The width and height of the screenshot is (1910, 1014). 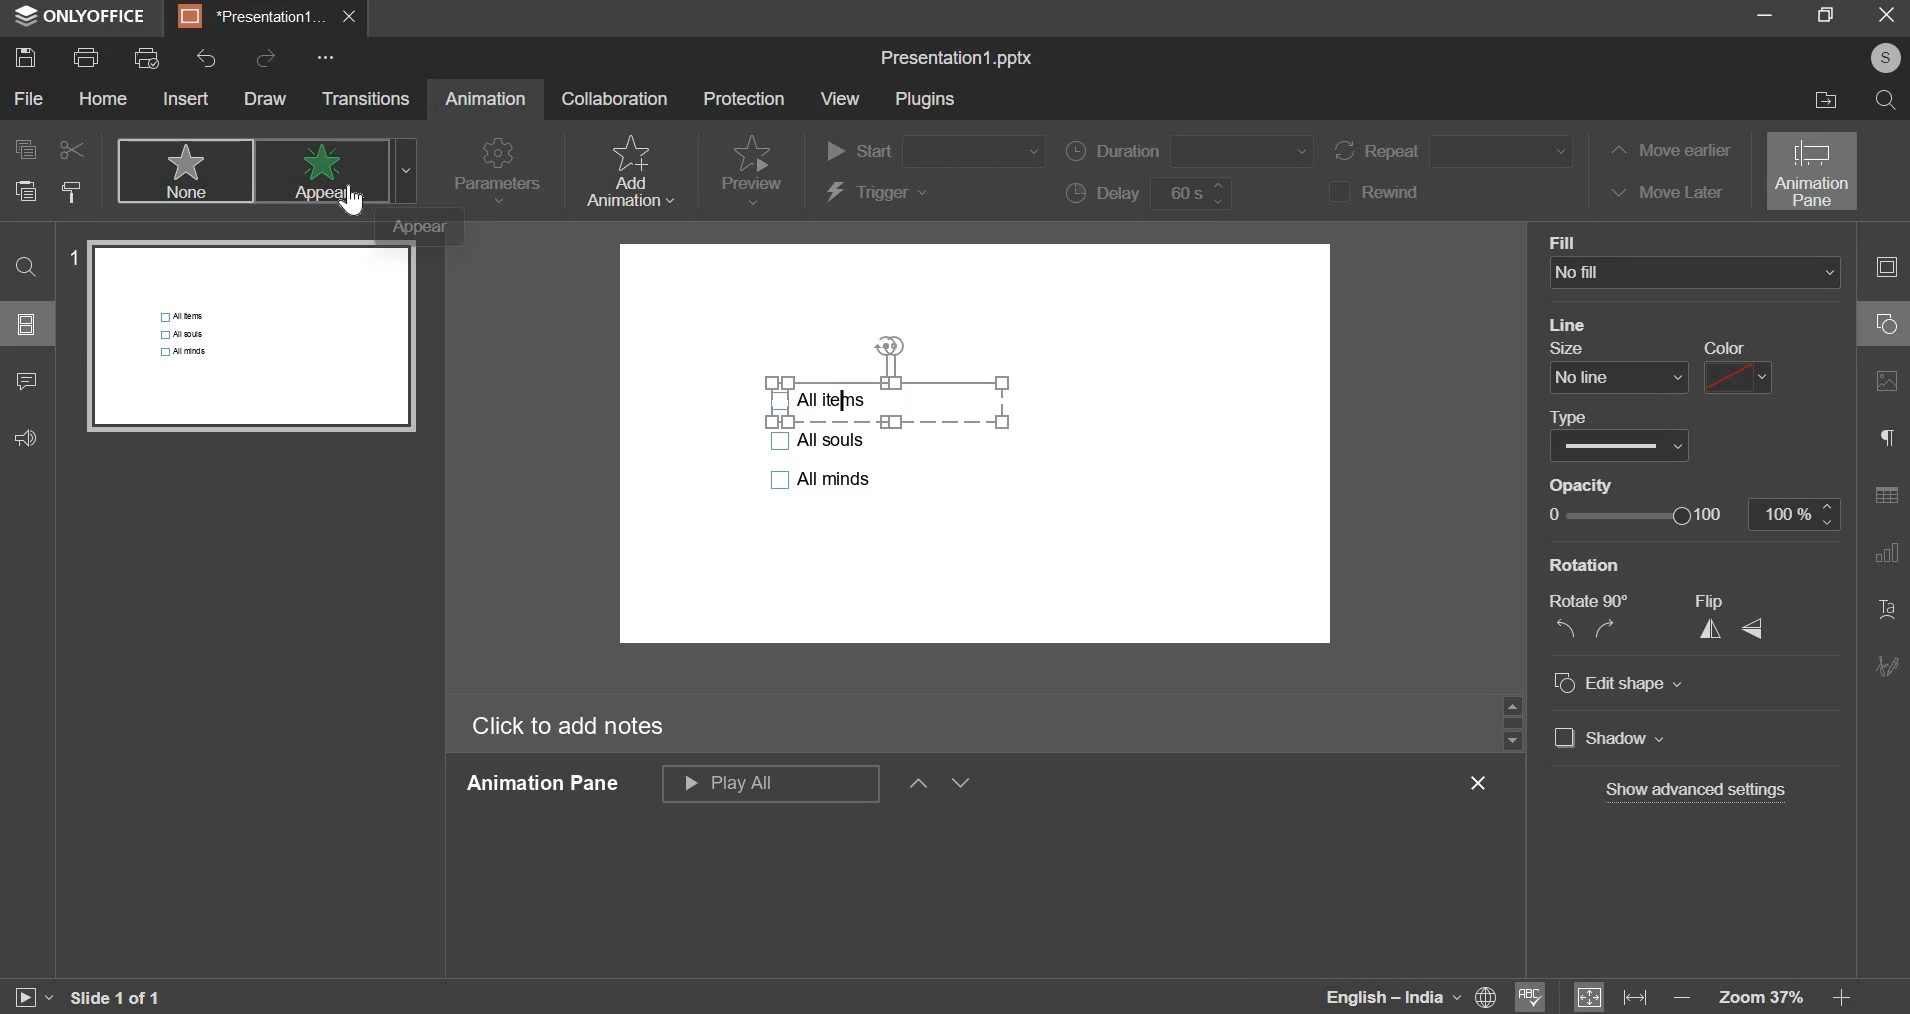 What do you see at coordinates (23, 148) in the screenshot?
I see `copy` at bounding box center [23, 148].